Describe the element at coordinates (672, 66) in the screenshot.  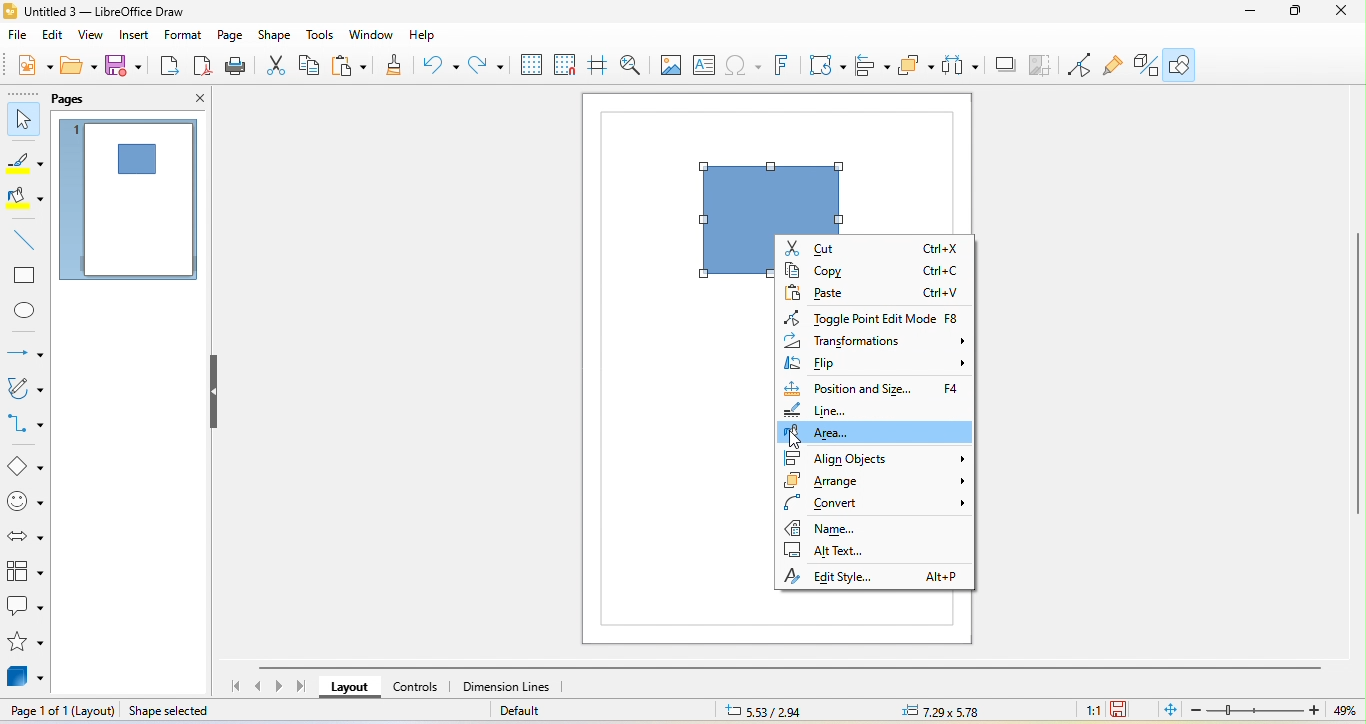
I see `image` at that location.